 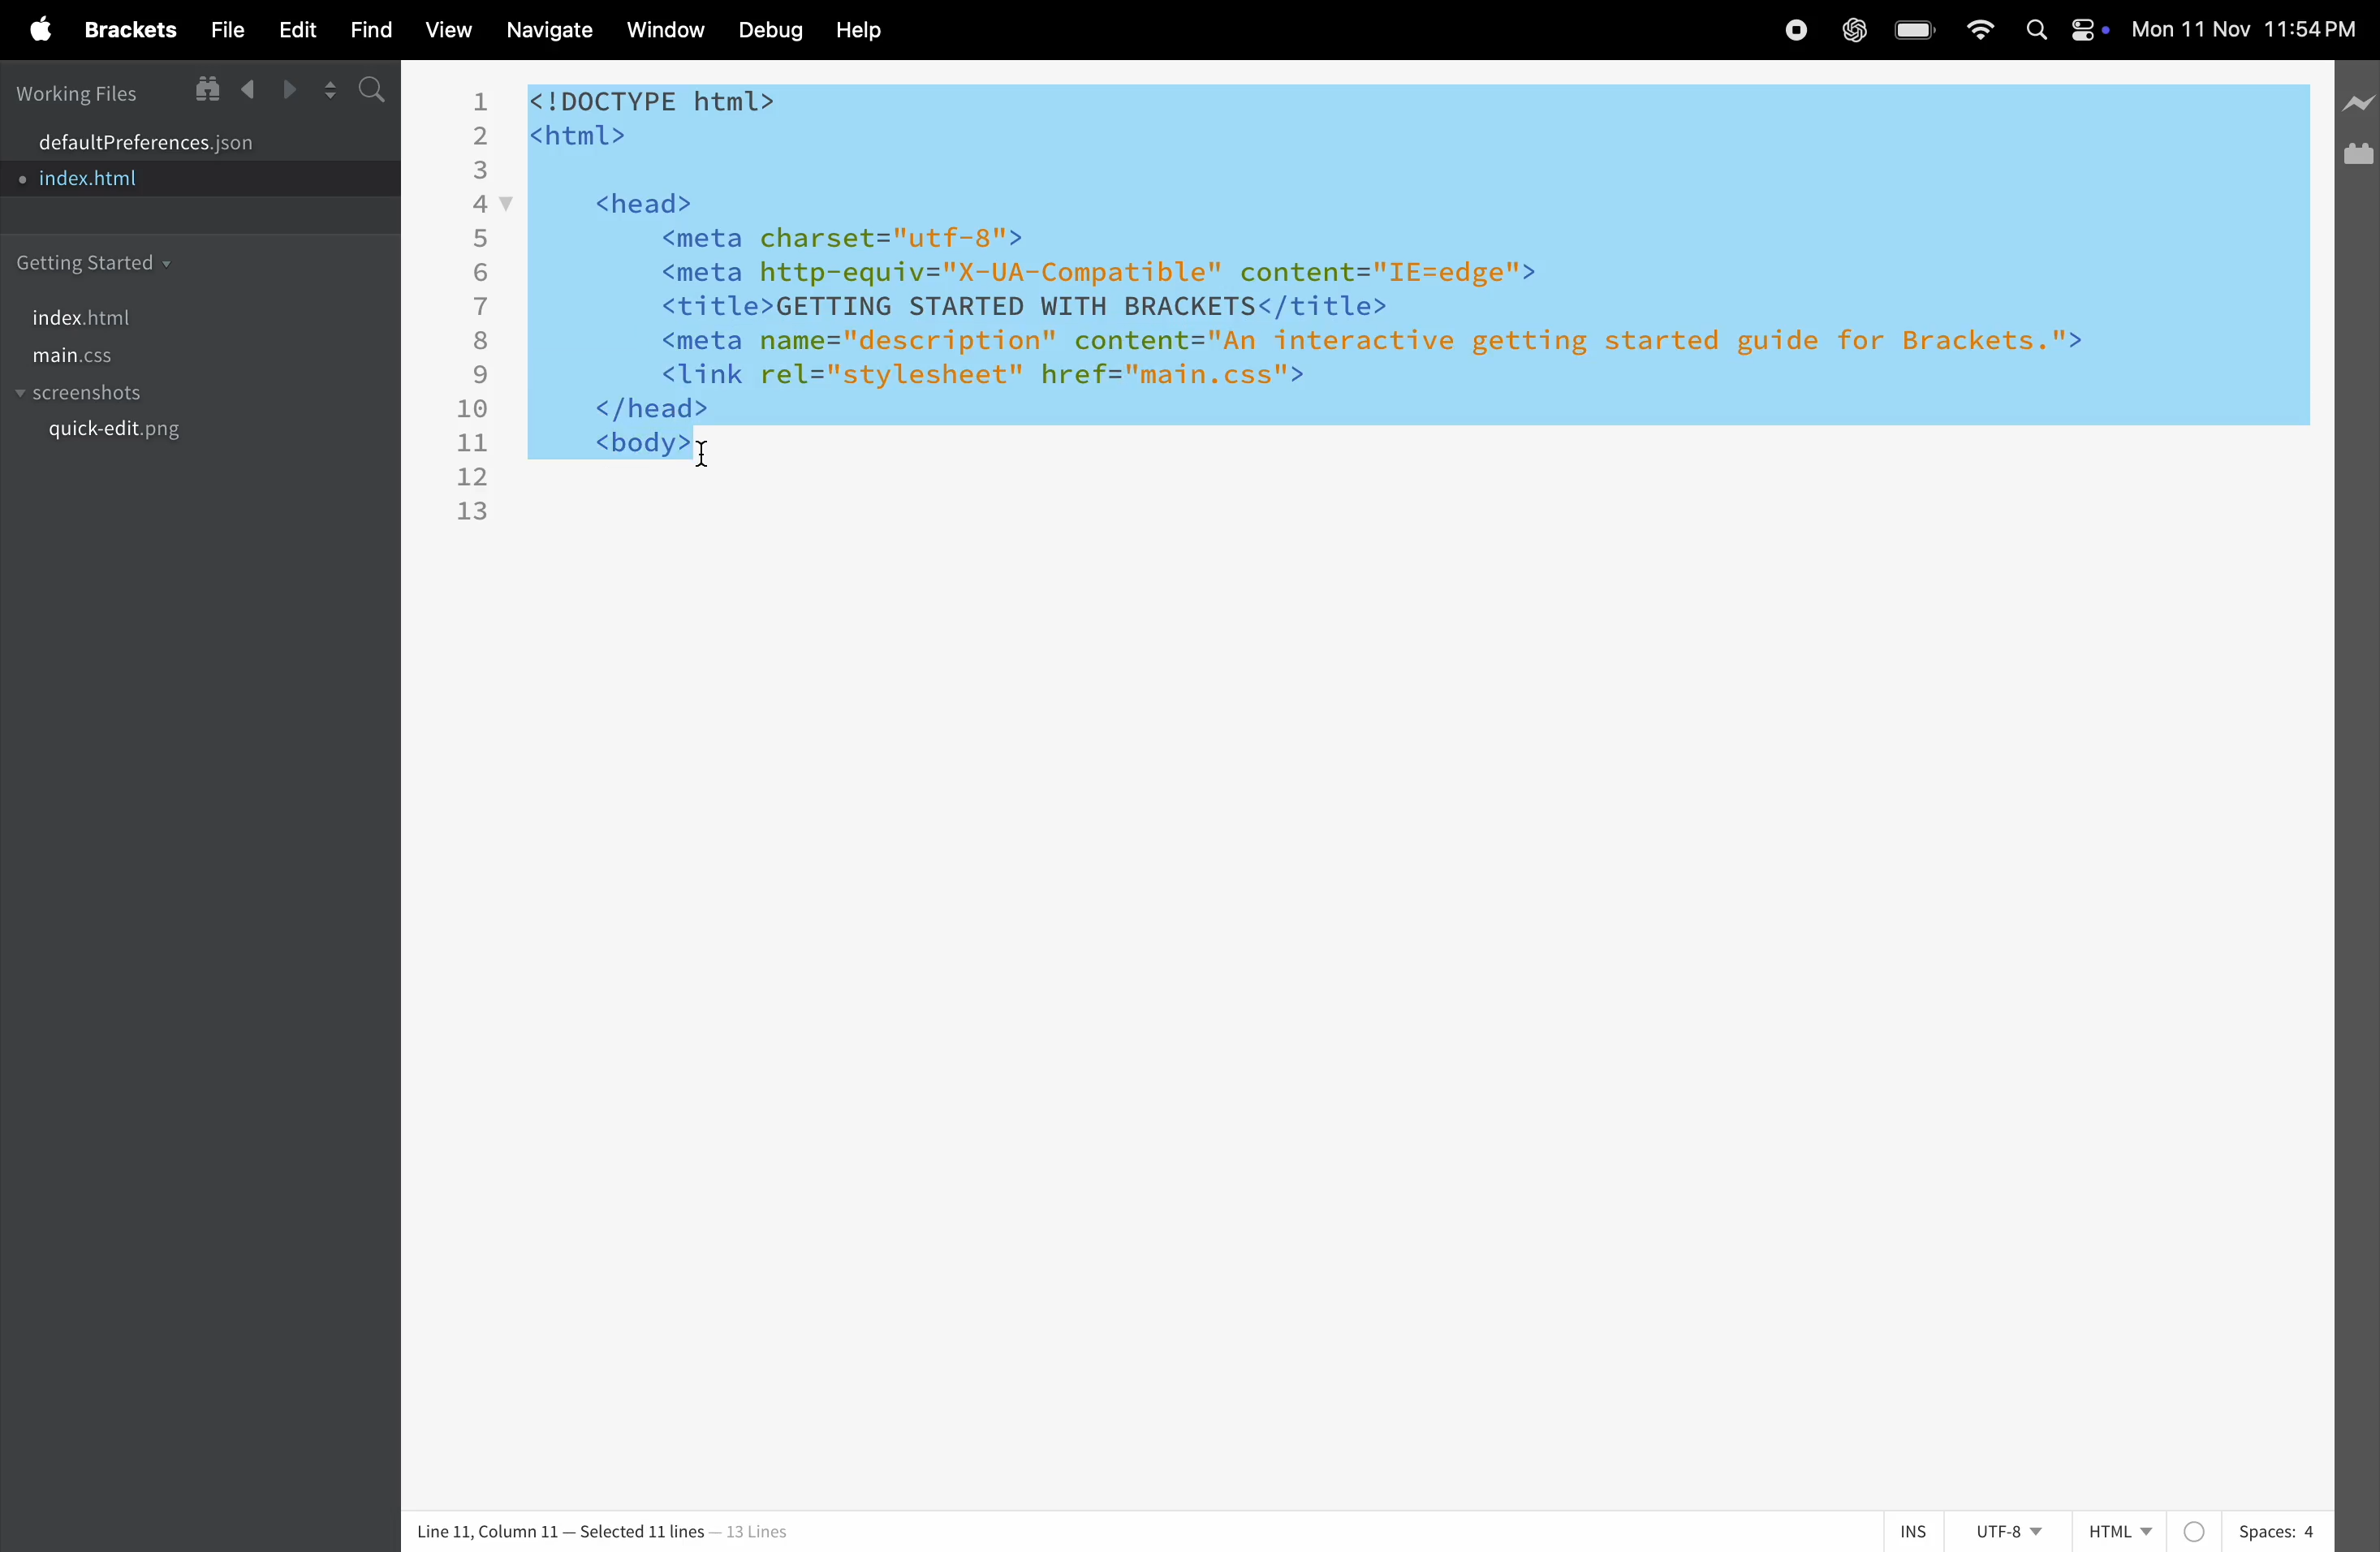 What do you see at coordinates (1921, 30) in the screenshot?
I see `battery` at bounding box center [1921, 30].